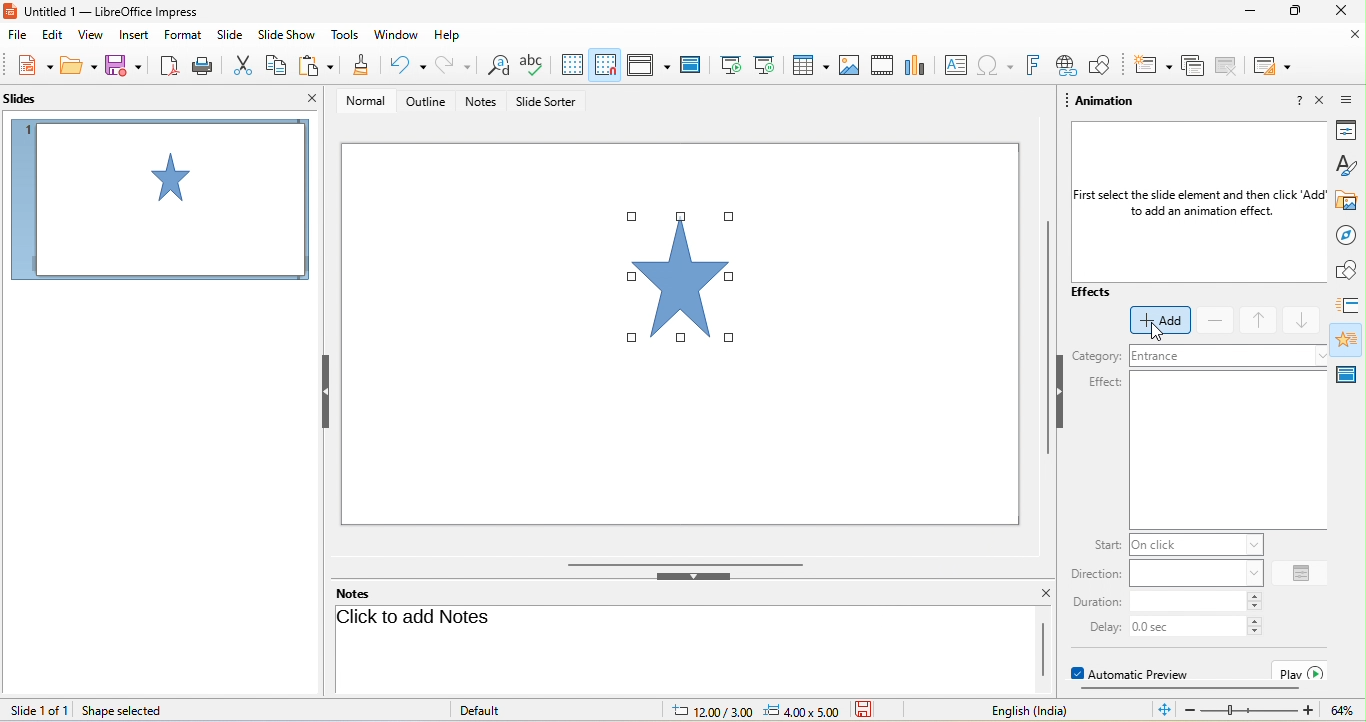 The image size is (1366, 722). I want to click on increase delay, so click(1255, 620).